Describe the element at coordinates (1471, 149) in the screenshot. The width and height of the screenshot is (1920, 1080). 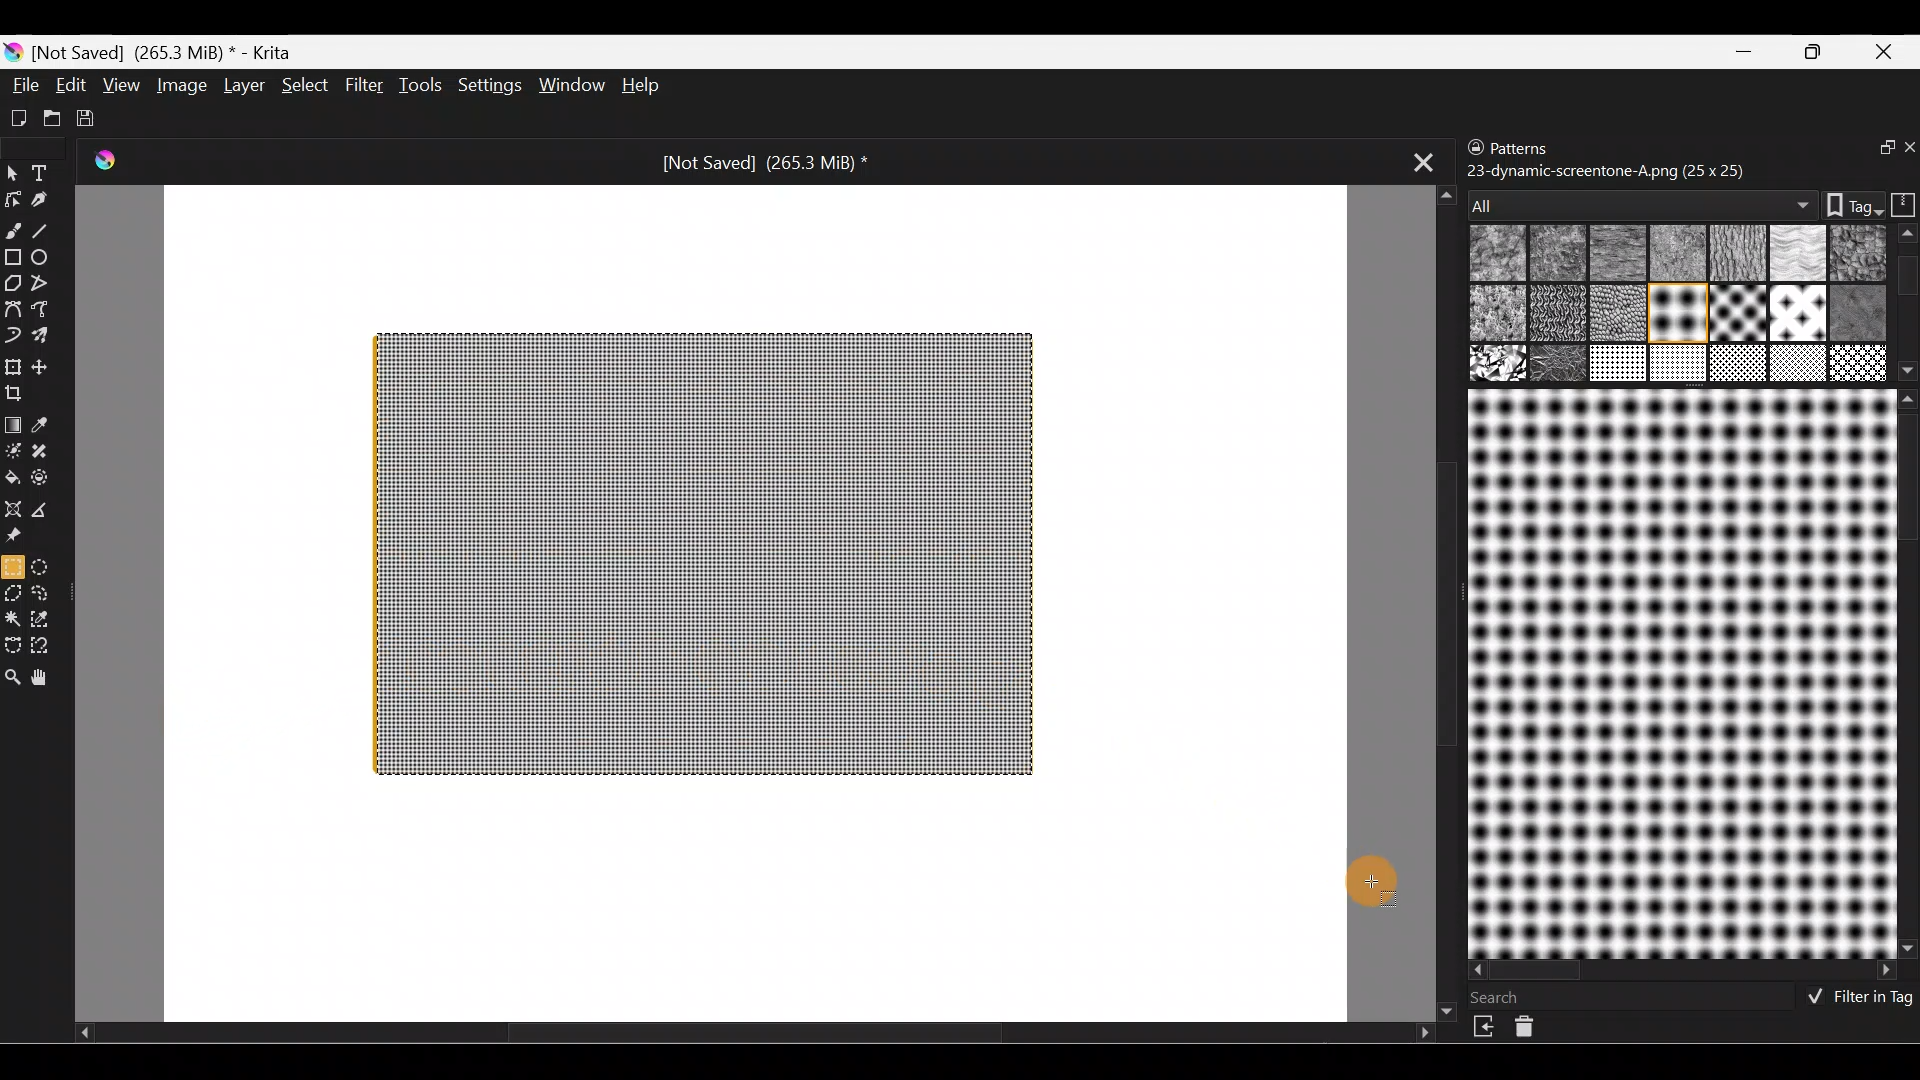
I see `Lock/unlock docker` at that location.